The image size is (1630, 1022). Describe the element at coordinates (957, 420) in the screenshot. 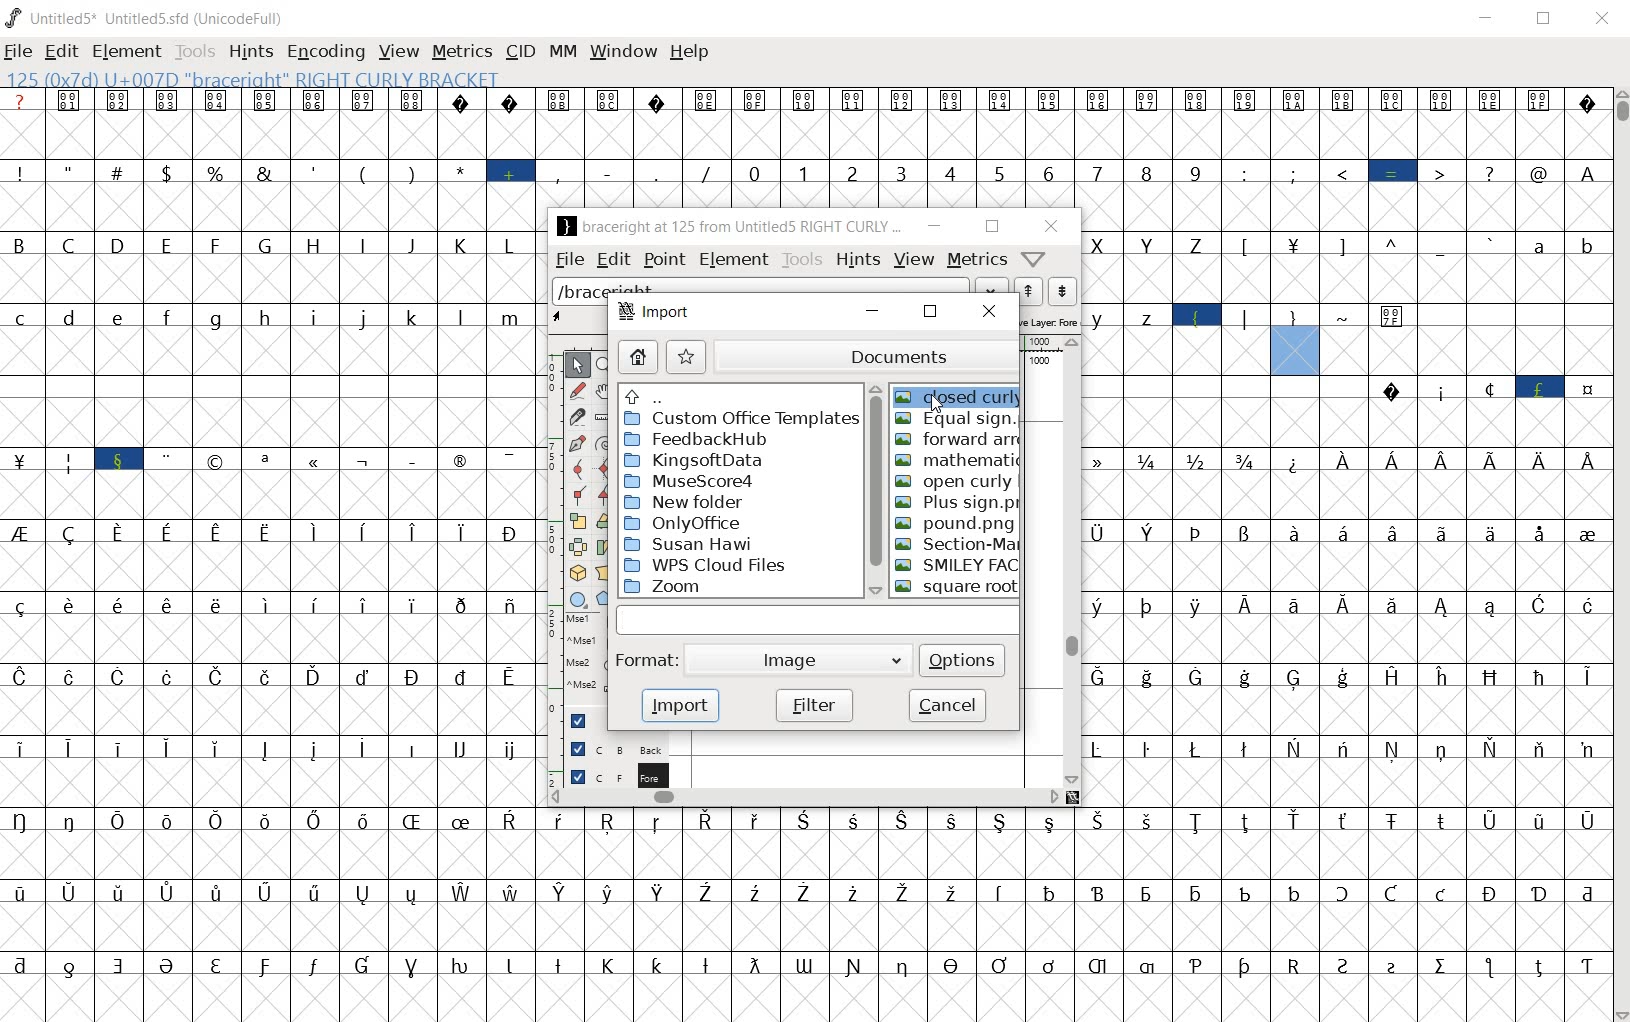

I see `equal sign` at that location.